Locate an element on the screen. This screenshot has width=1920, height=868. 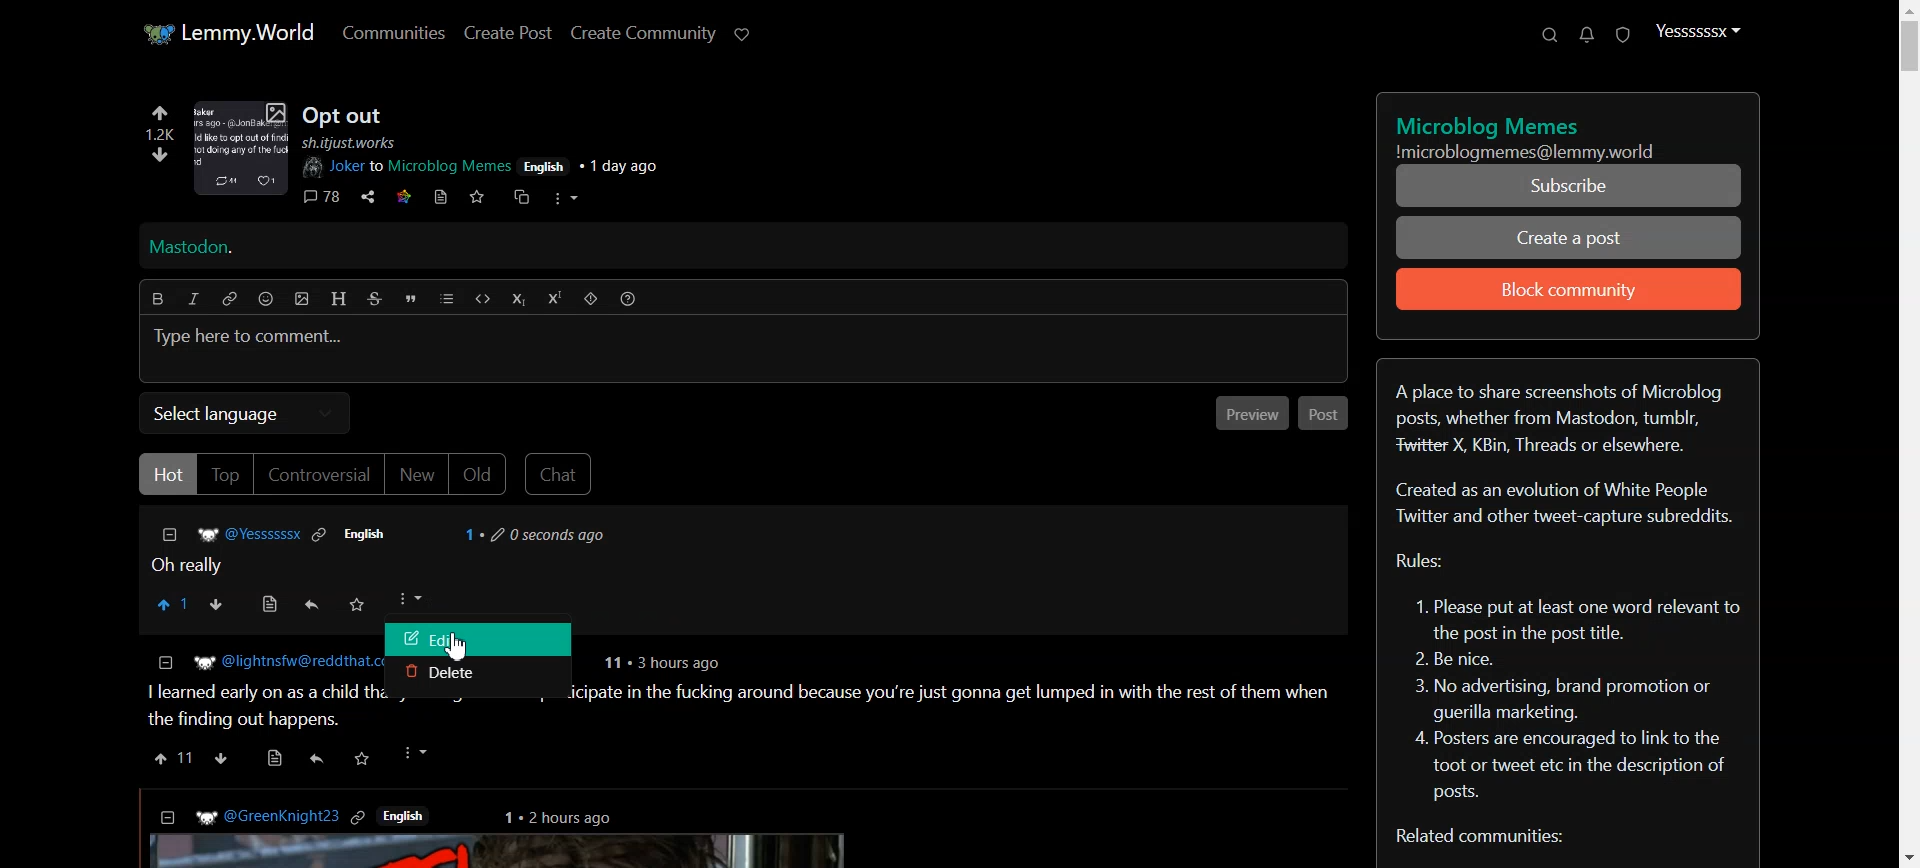
Text is located at coordinates (1546, 152).